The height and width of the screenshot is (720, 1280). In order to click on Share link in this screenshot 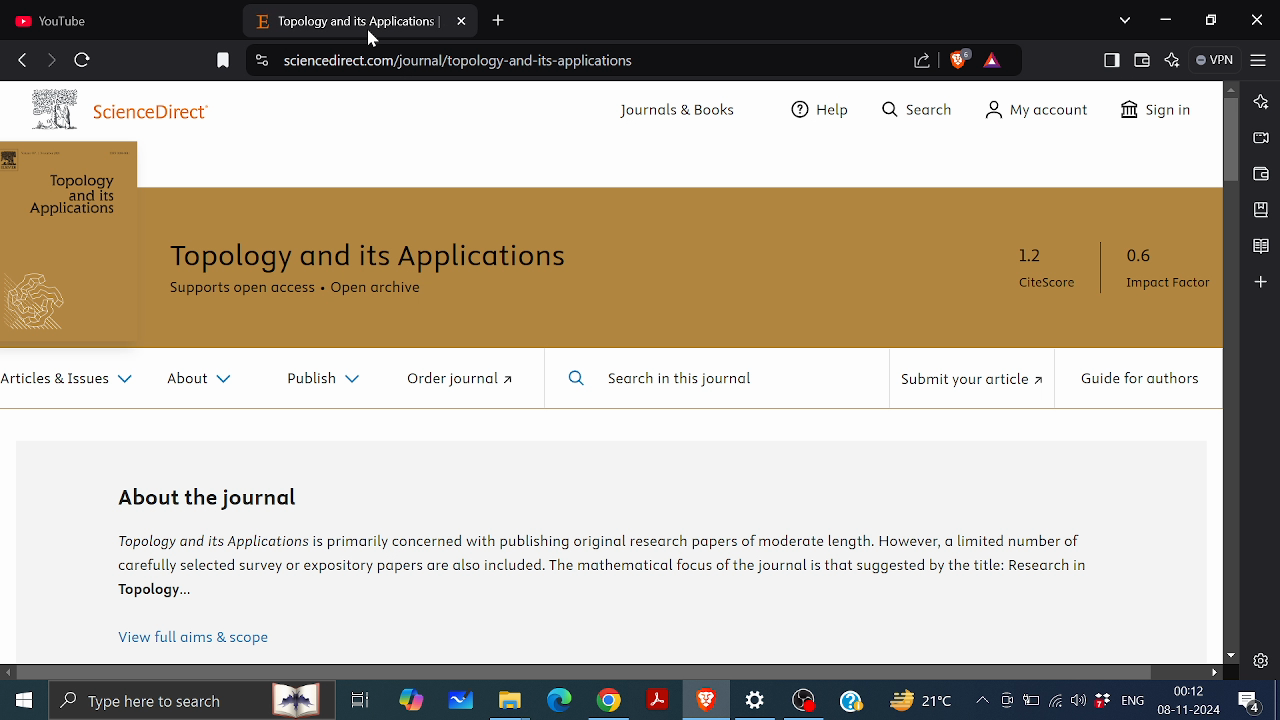, I will do `click(923, 62)`.